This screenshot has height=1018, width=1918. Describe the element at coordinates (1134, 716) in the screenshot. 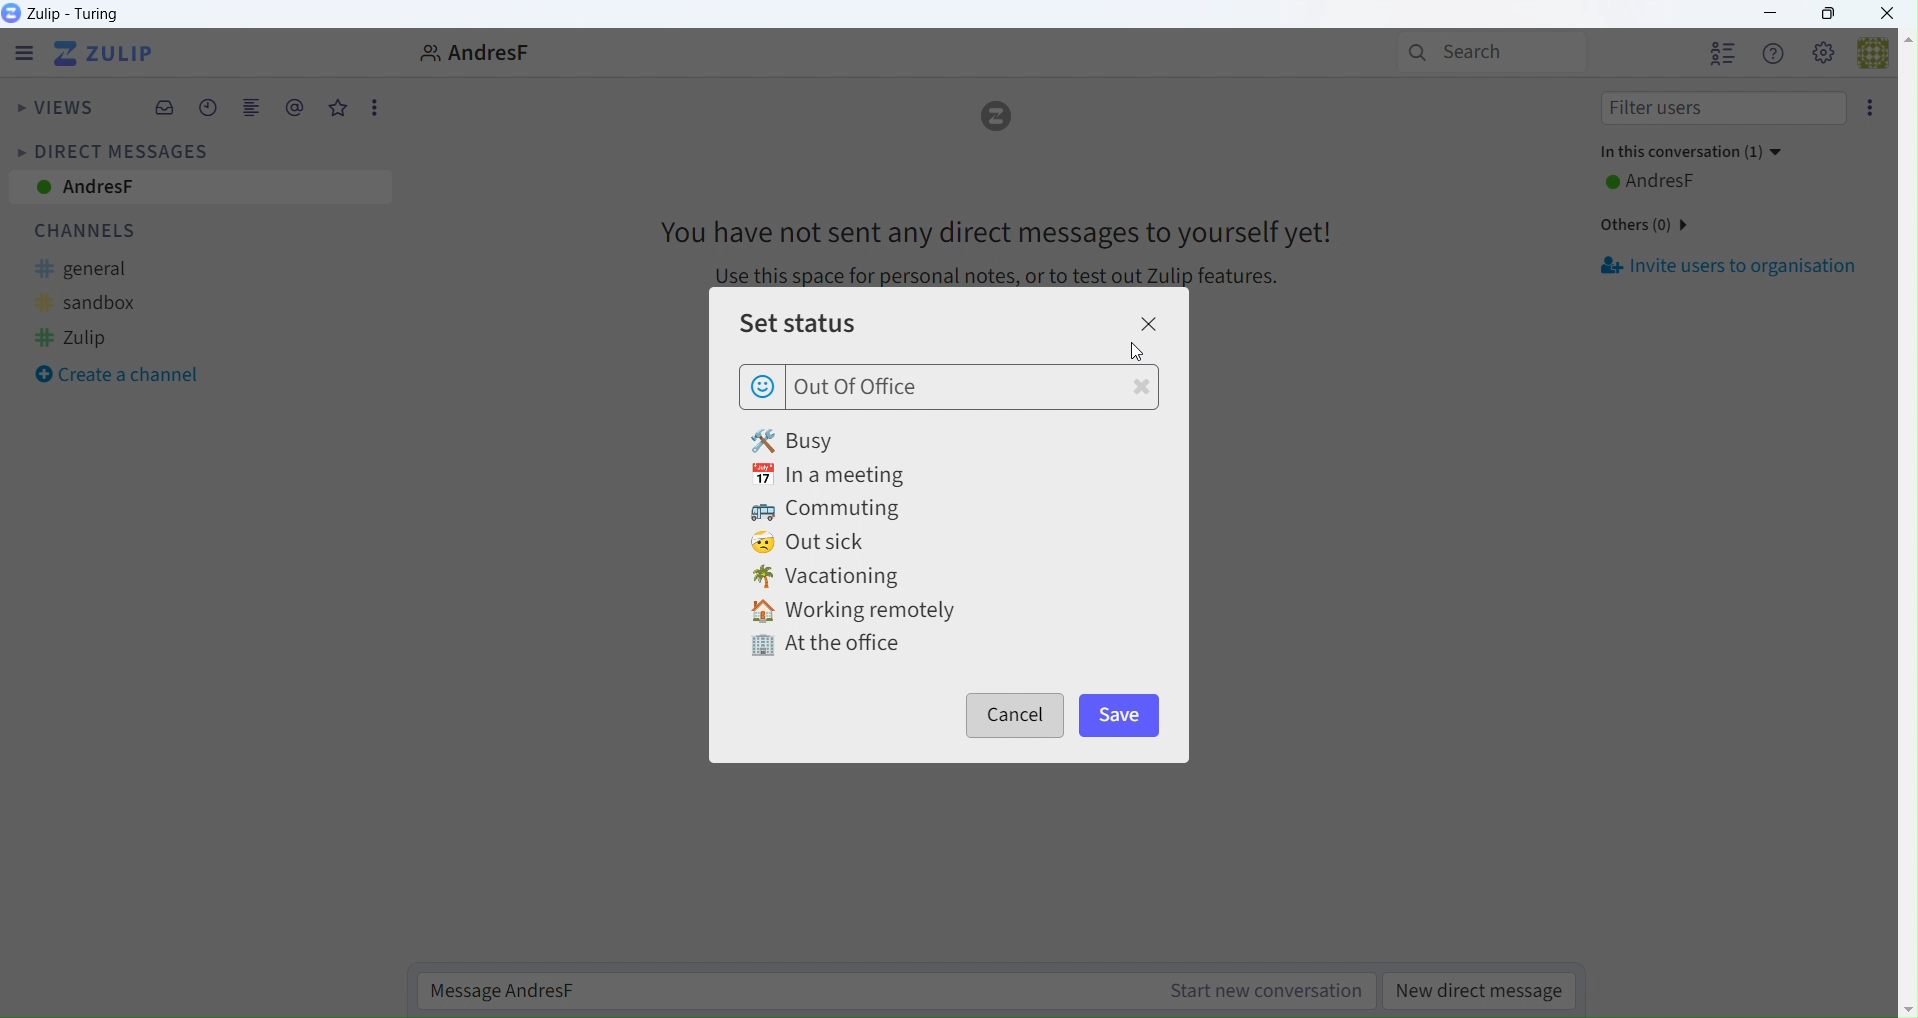

I see `Save` at that location.